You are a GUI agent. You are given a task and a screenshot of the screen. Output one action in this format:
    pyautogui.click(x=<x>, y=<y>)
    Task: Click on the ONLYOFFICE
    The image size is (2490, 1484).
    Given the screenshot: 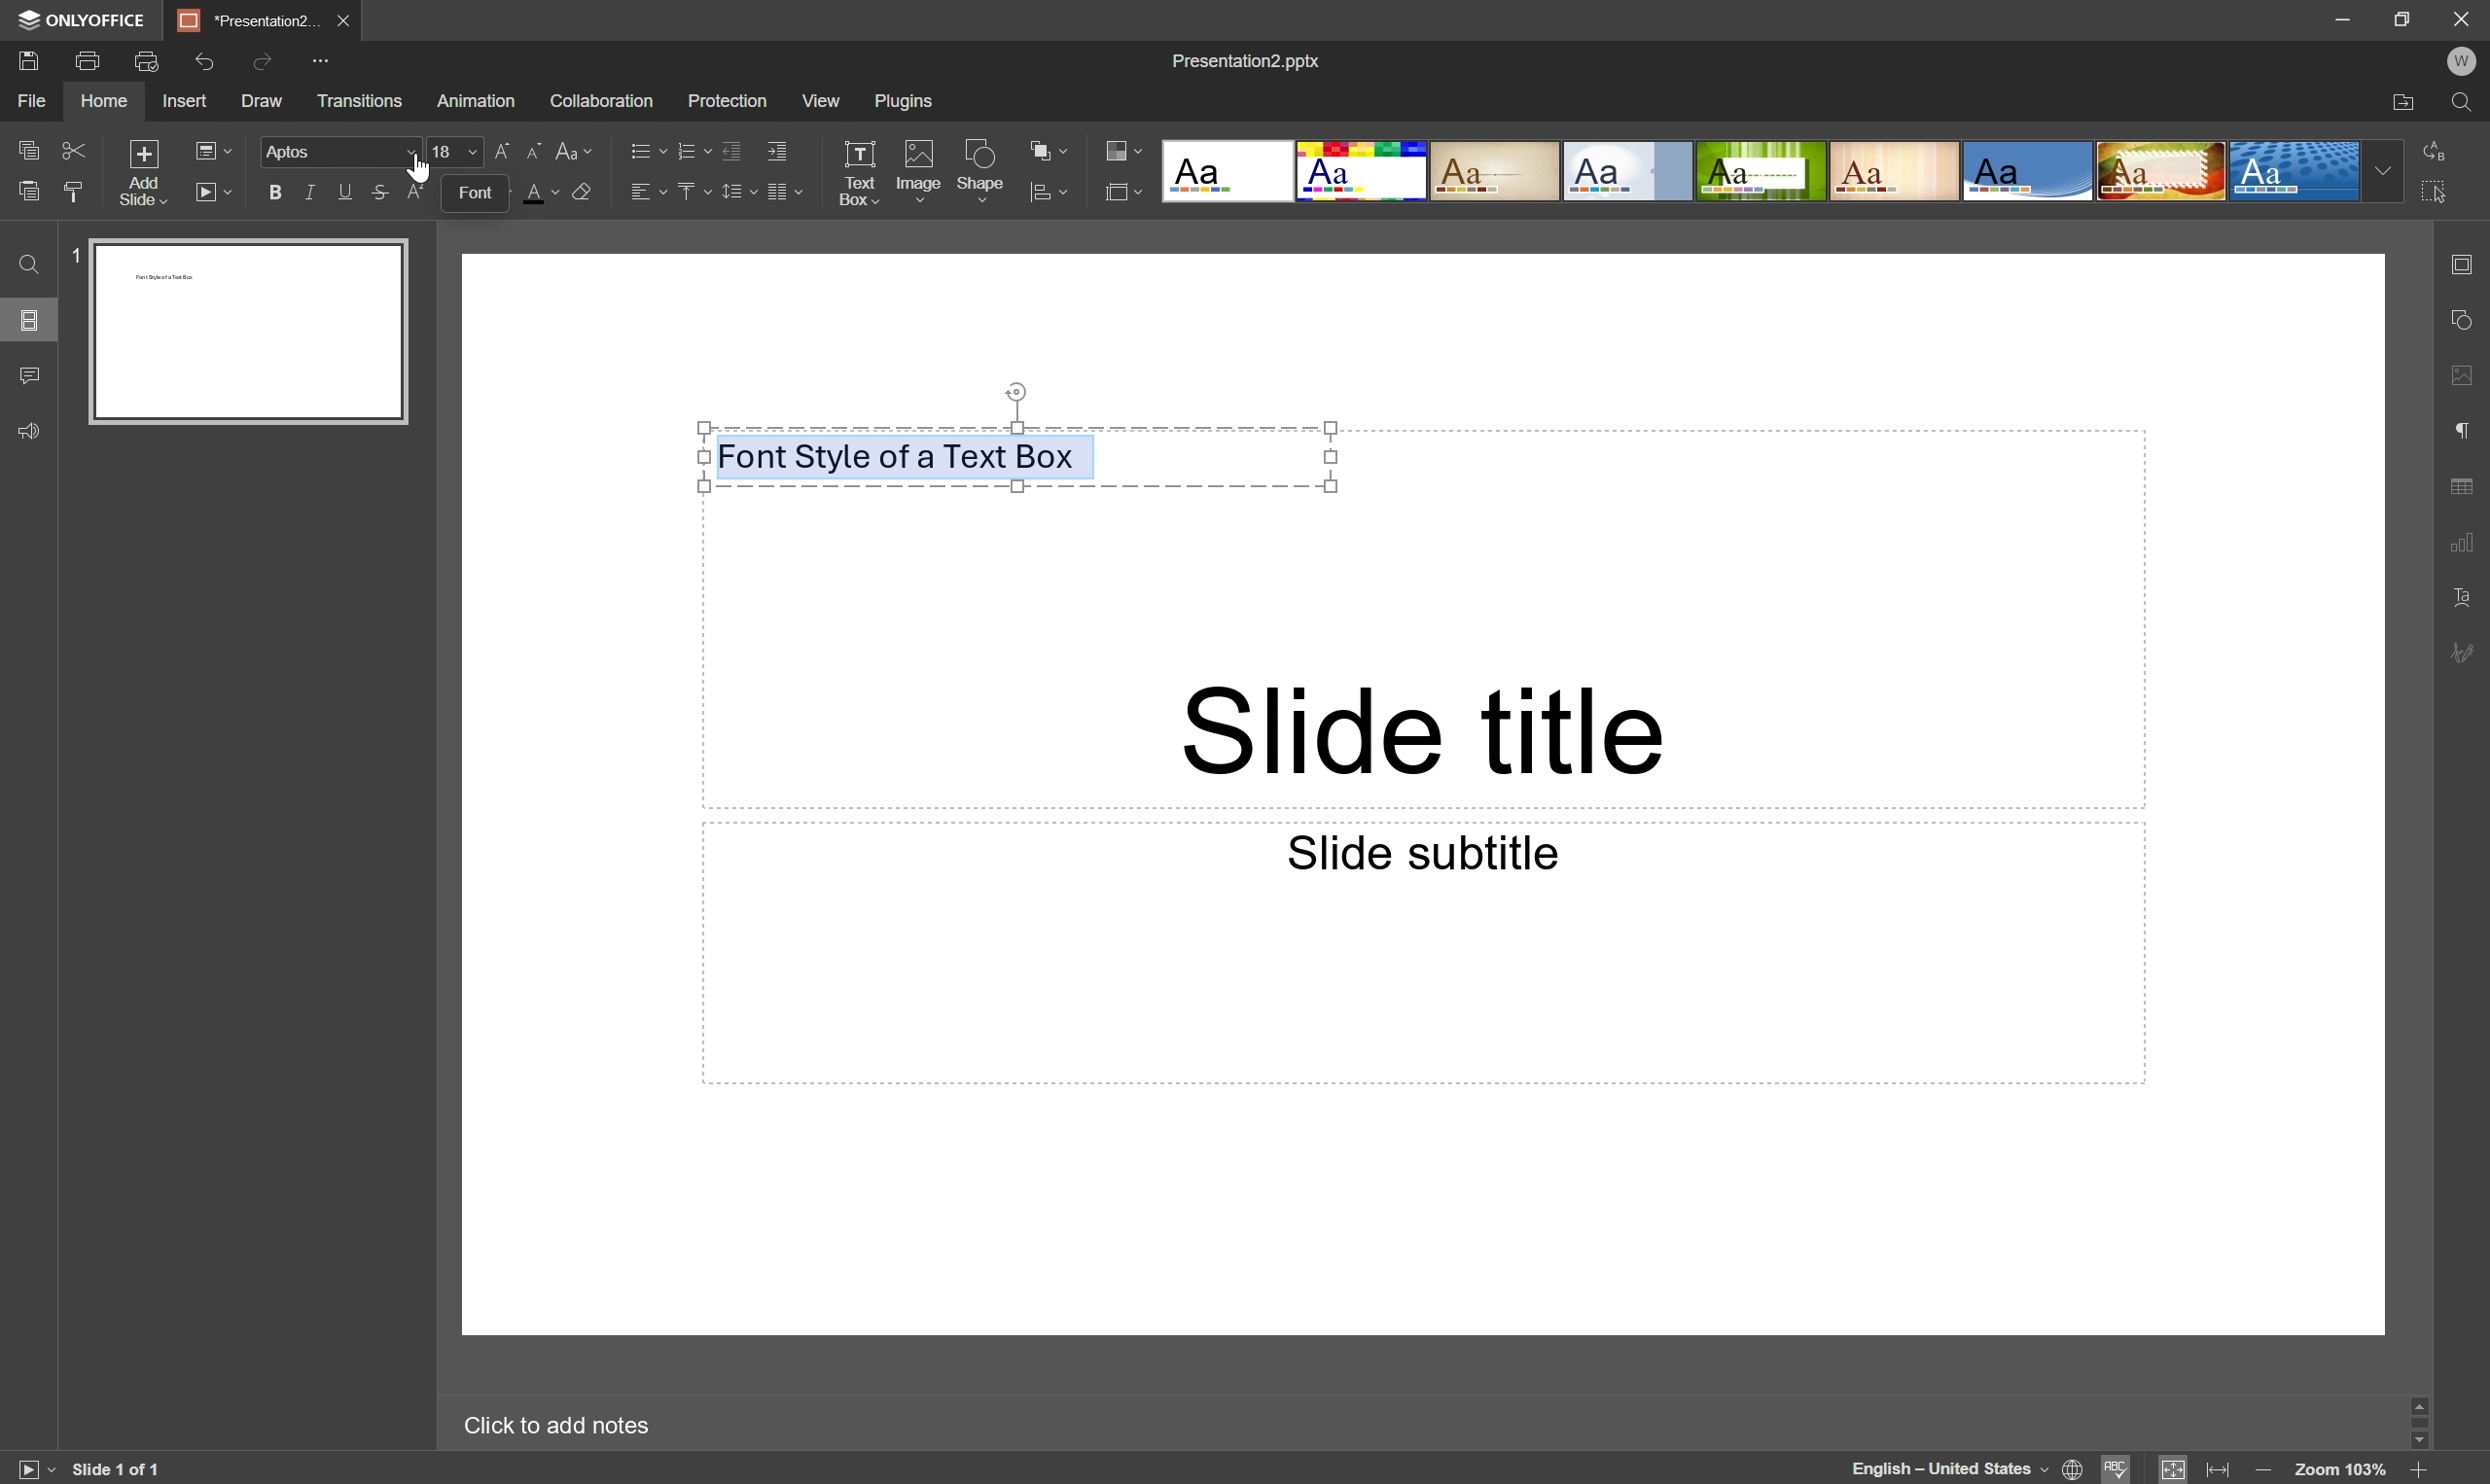 What is the action you would take?
    pyautogui.click(x=80, y=20)
    